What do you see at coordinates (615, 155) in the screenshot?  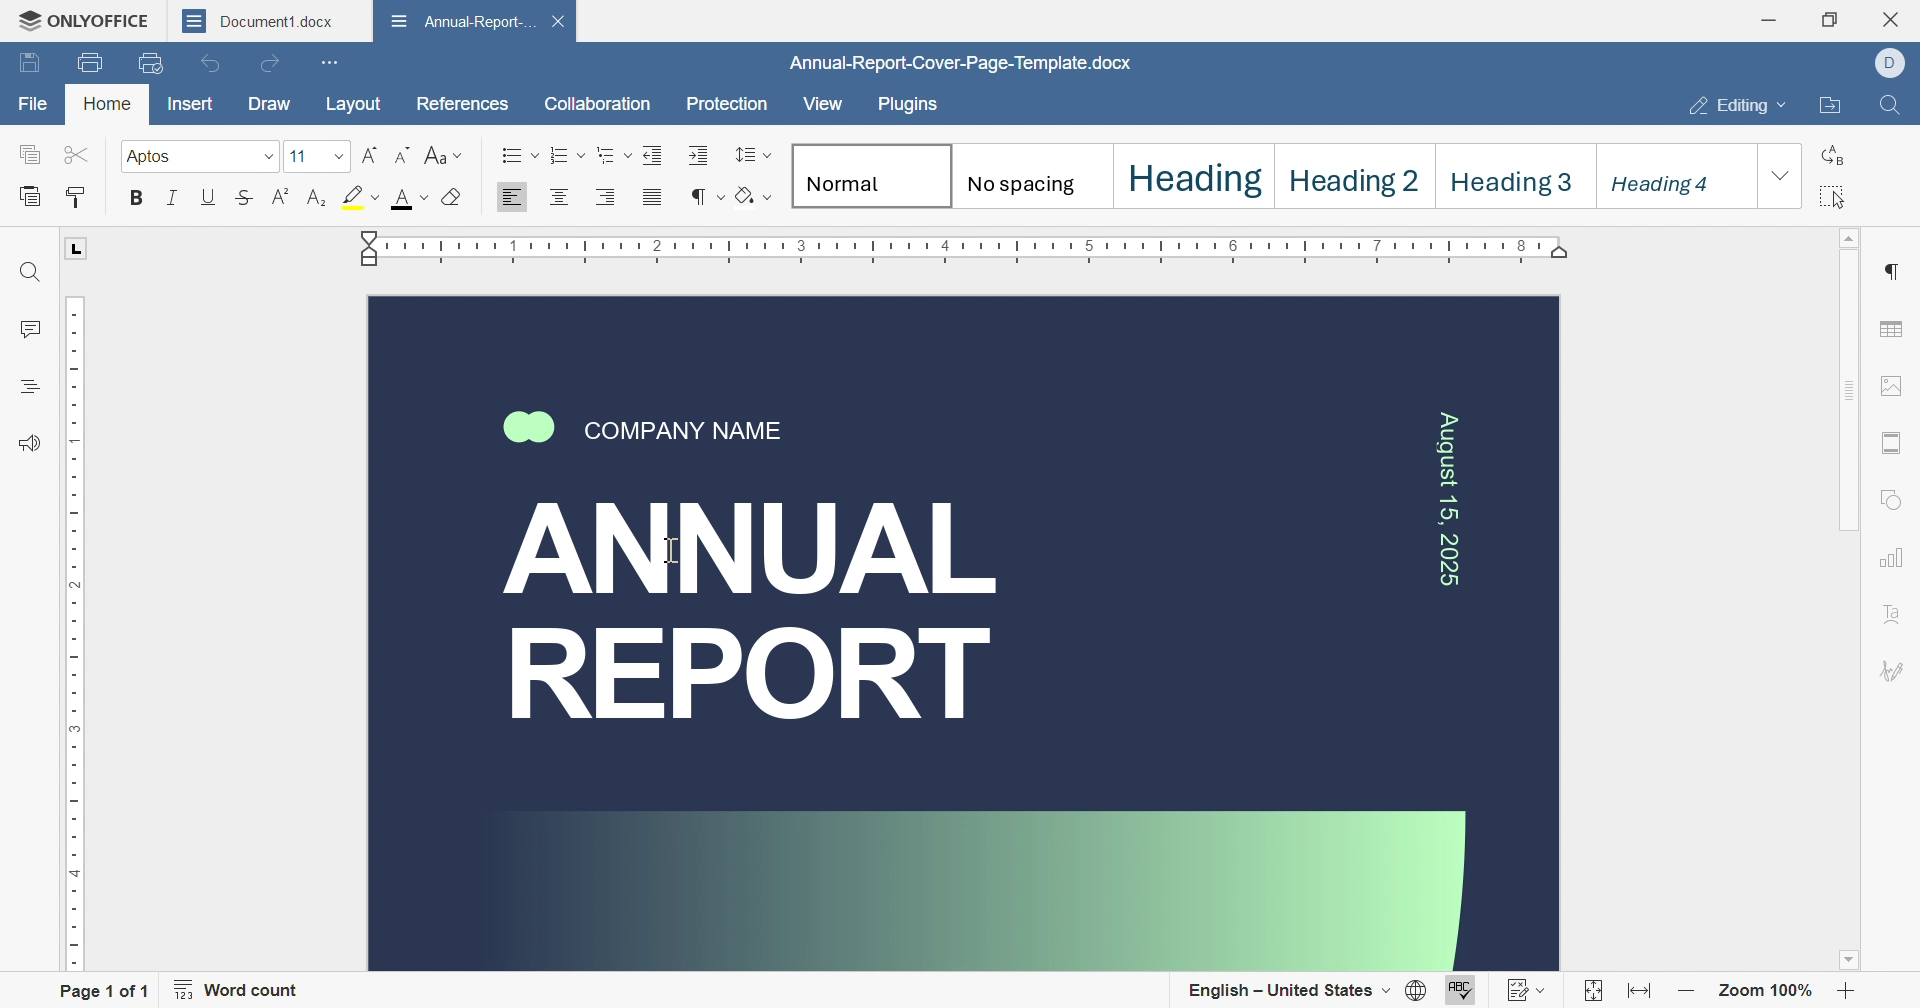 I see `multilevel list` at bounding box center [615, 155].